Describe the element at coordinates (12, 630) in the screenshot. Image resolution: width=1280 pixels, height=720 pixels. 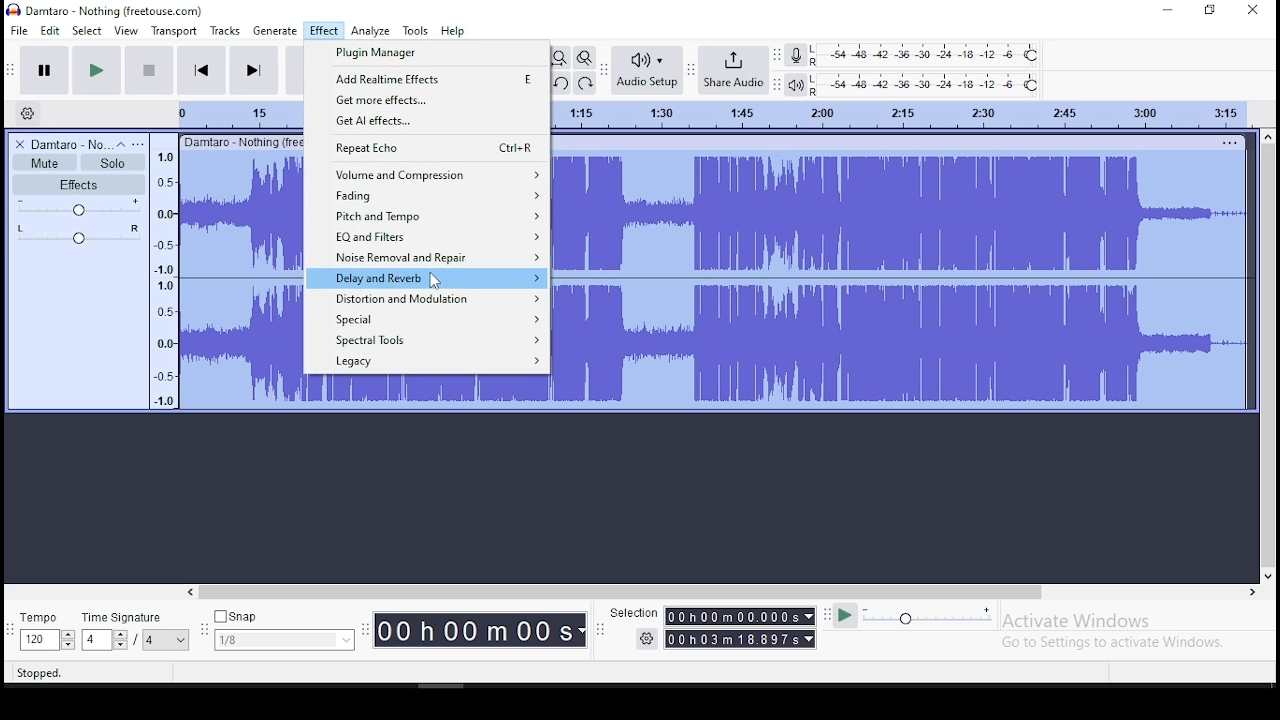
I see `` at that location.